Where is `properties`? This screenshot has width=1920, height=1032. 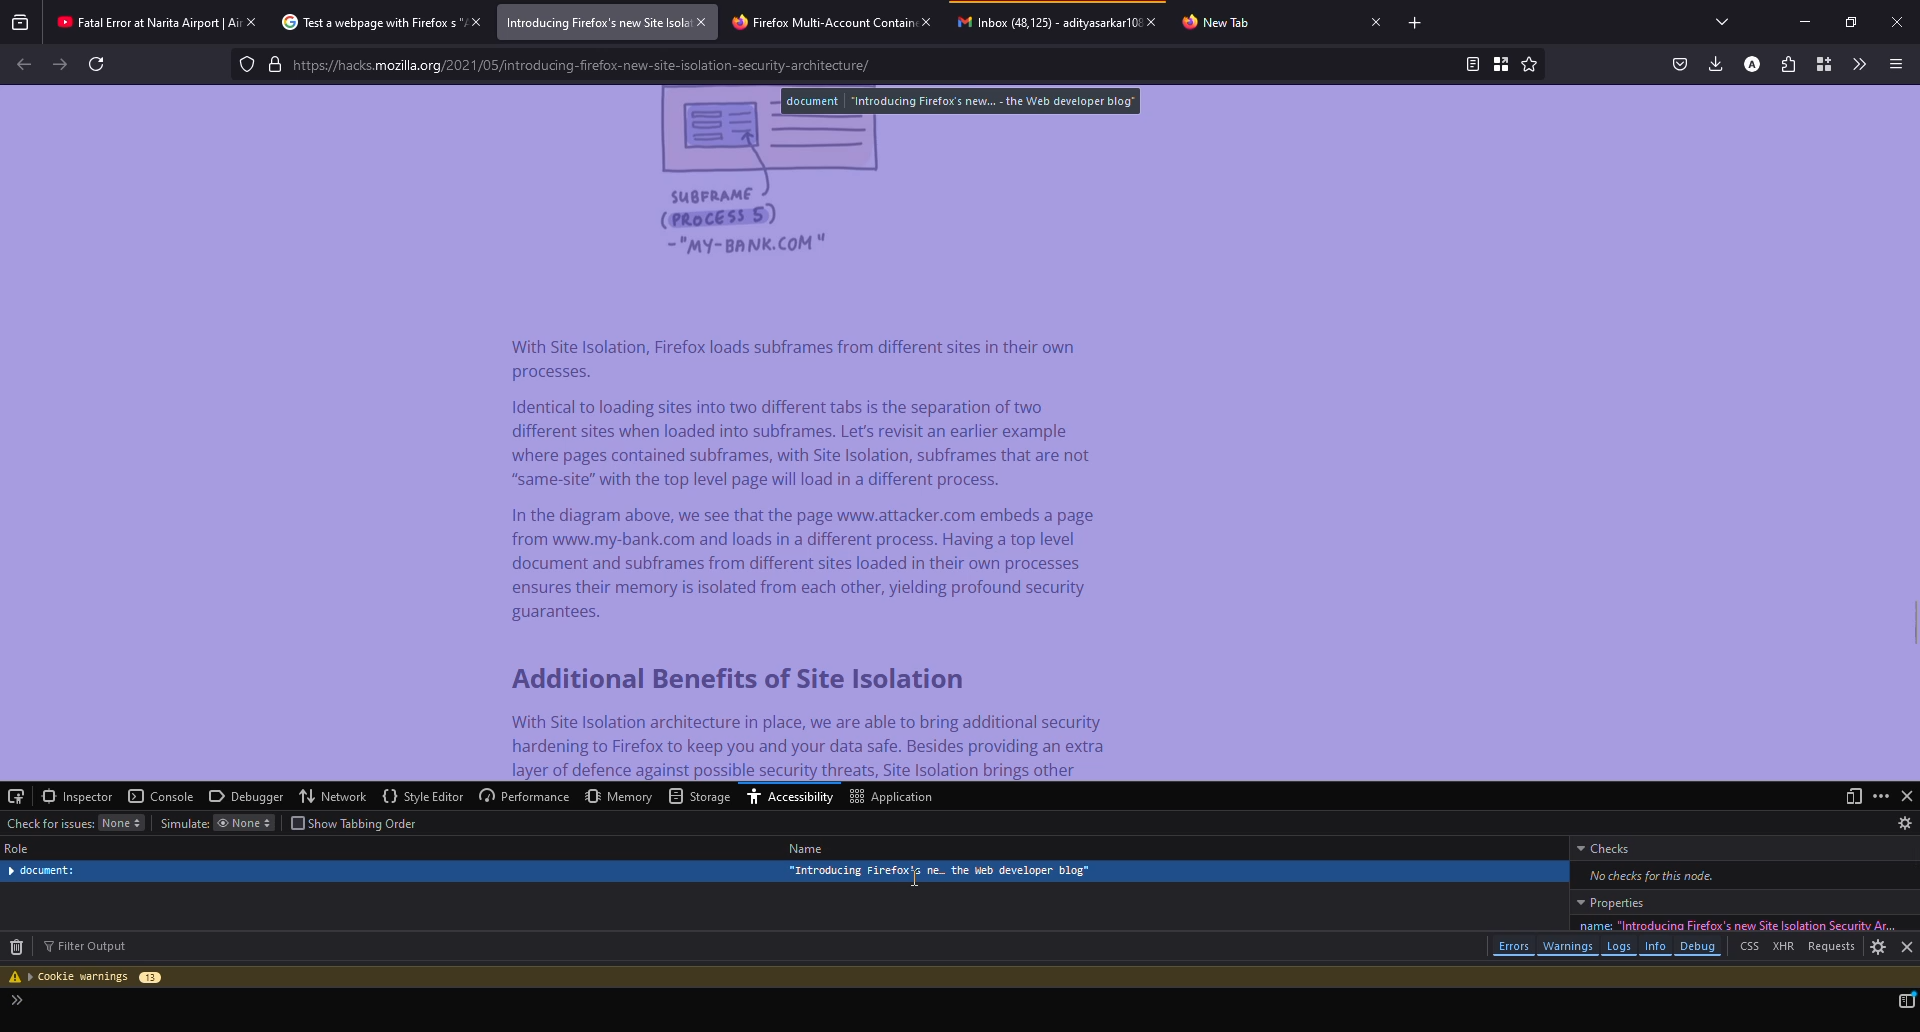
properties is located at coordinates (1609, 903).